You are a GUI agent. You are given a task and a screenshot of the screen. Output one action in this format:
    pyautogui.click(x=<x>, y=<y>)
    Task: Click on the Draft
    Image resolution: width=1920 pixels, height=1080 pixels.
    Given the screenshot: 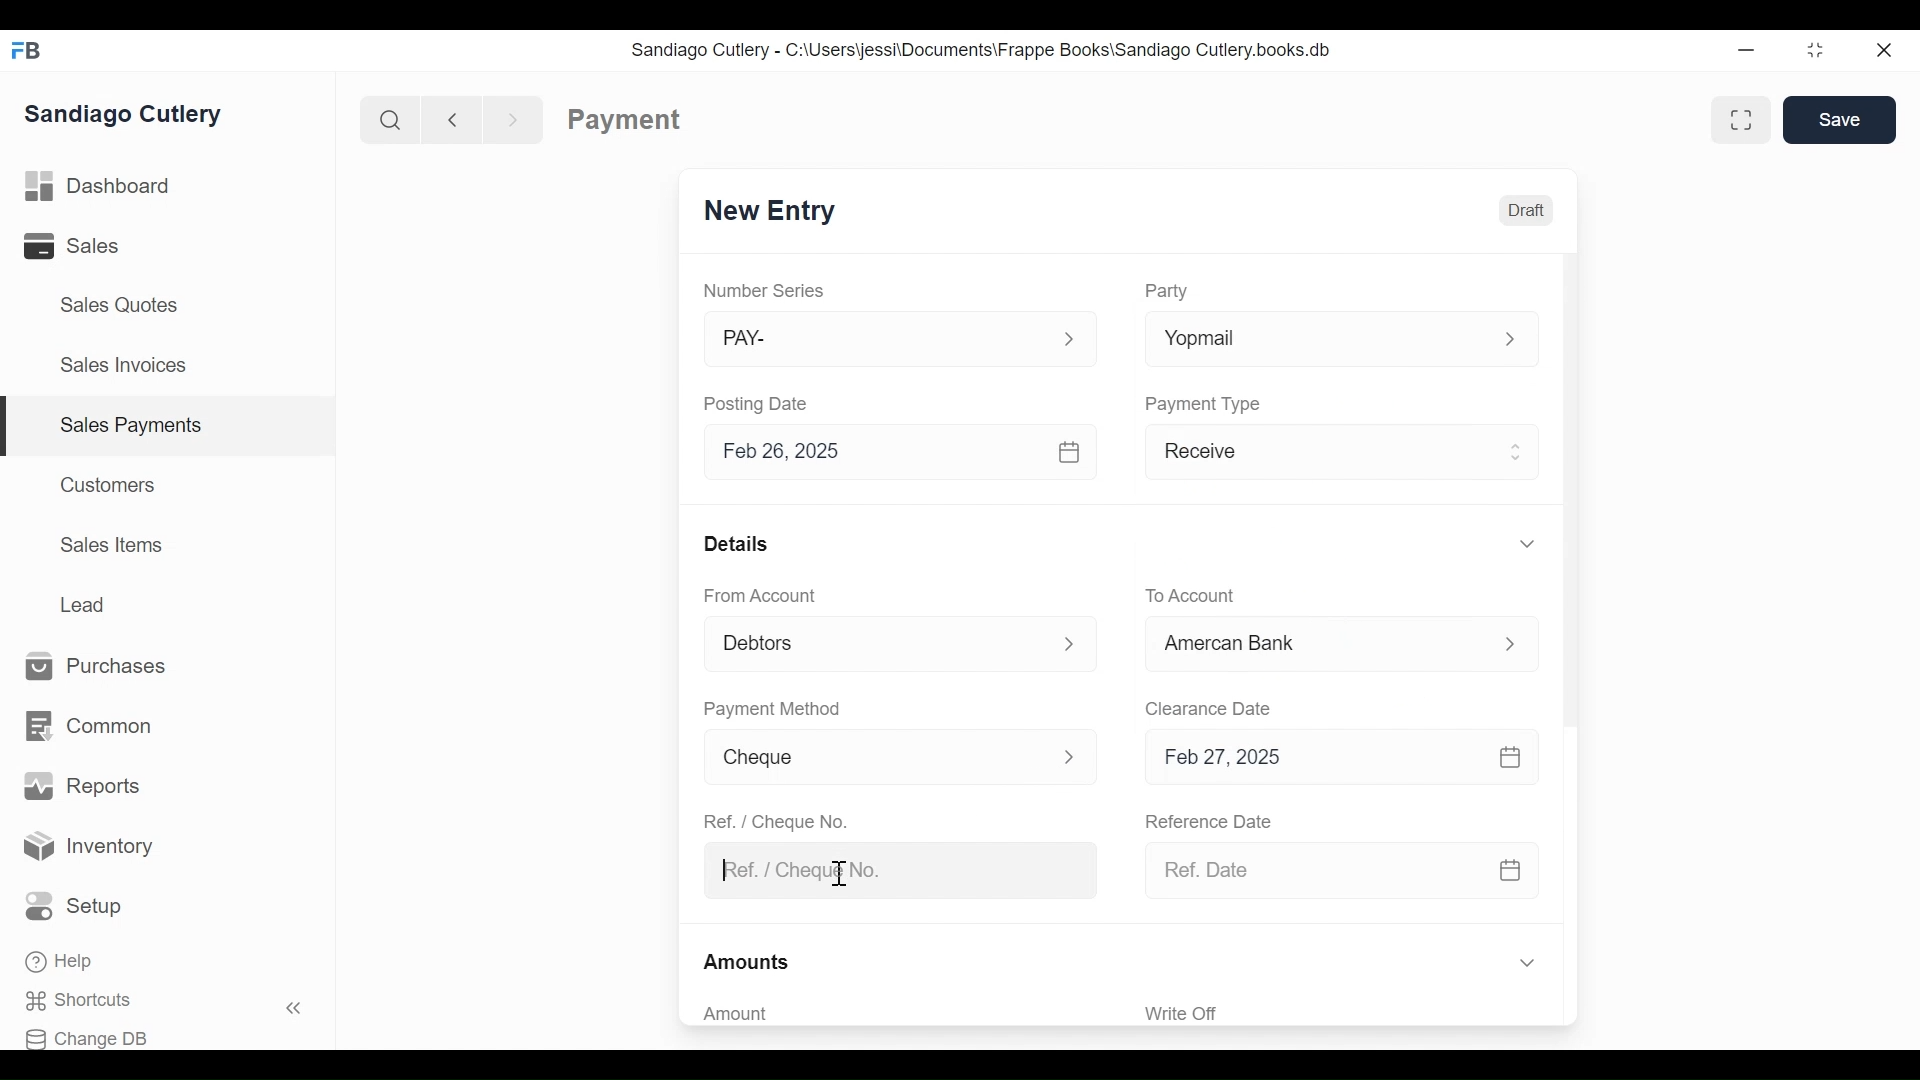 What is the action you would take?
    pyautogui.click(x=1525, y=208)
    